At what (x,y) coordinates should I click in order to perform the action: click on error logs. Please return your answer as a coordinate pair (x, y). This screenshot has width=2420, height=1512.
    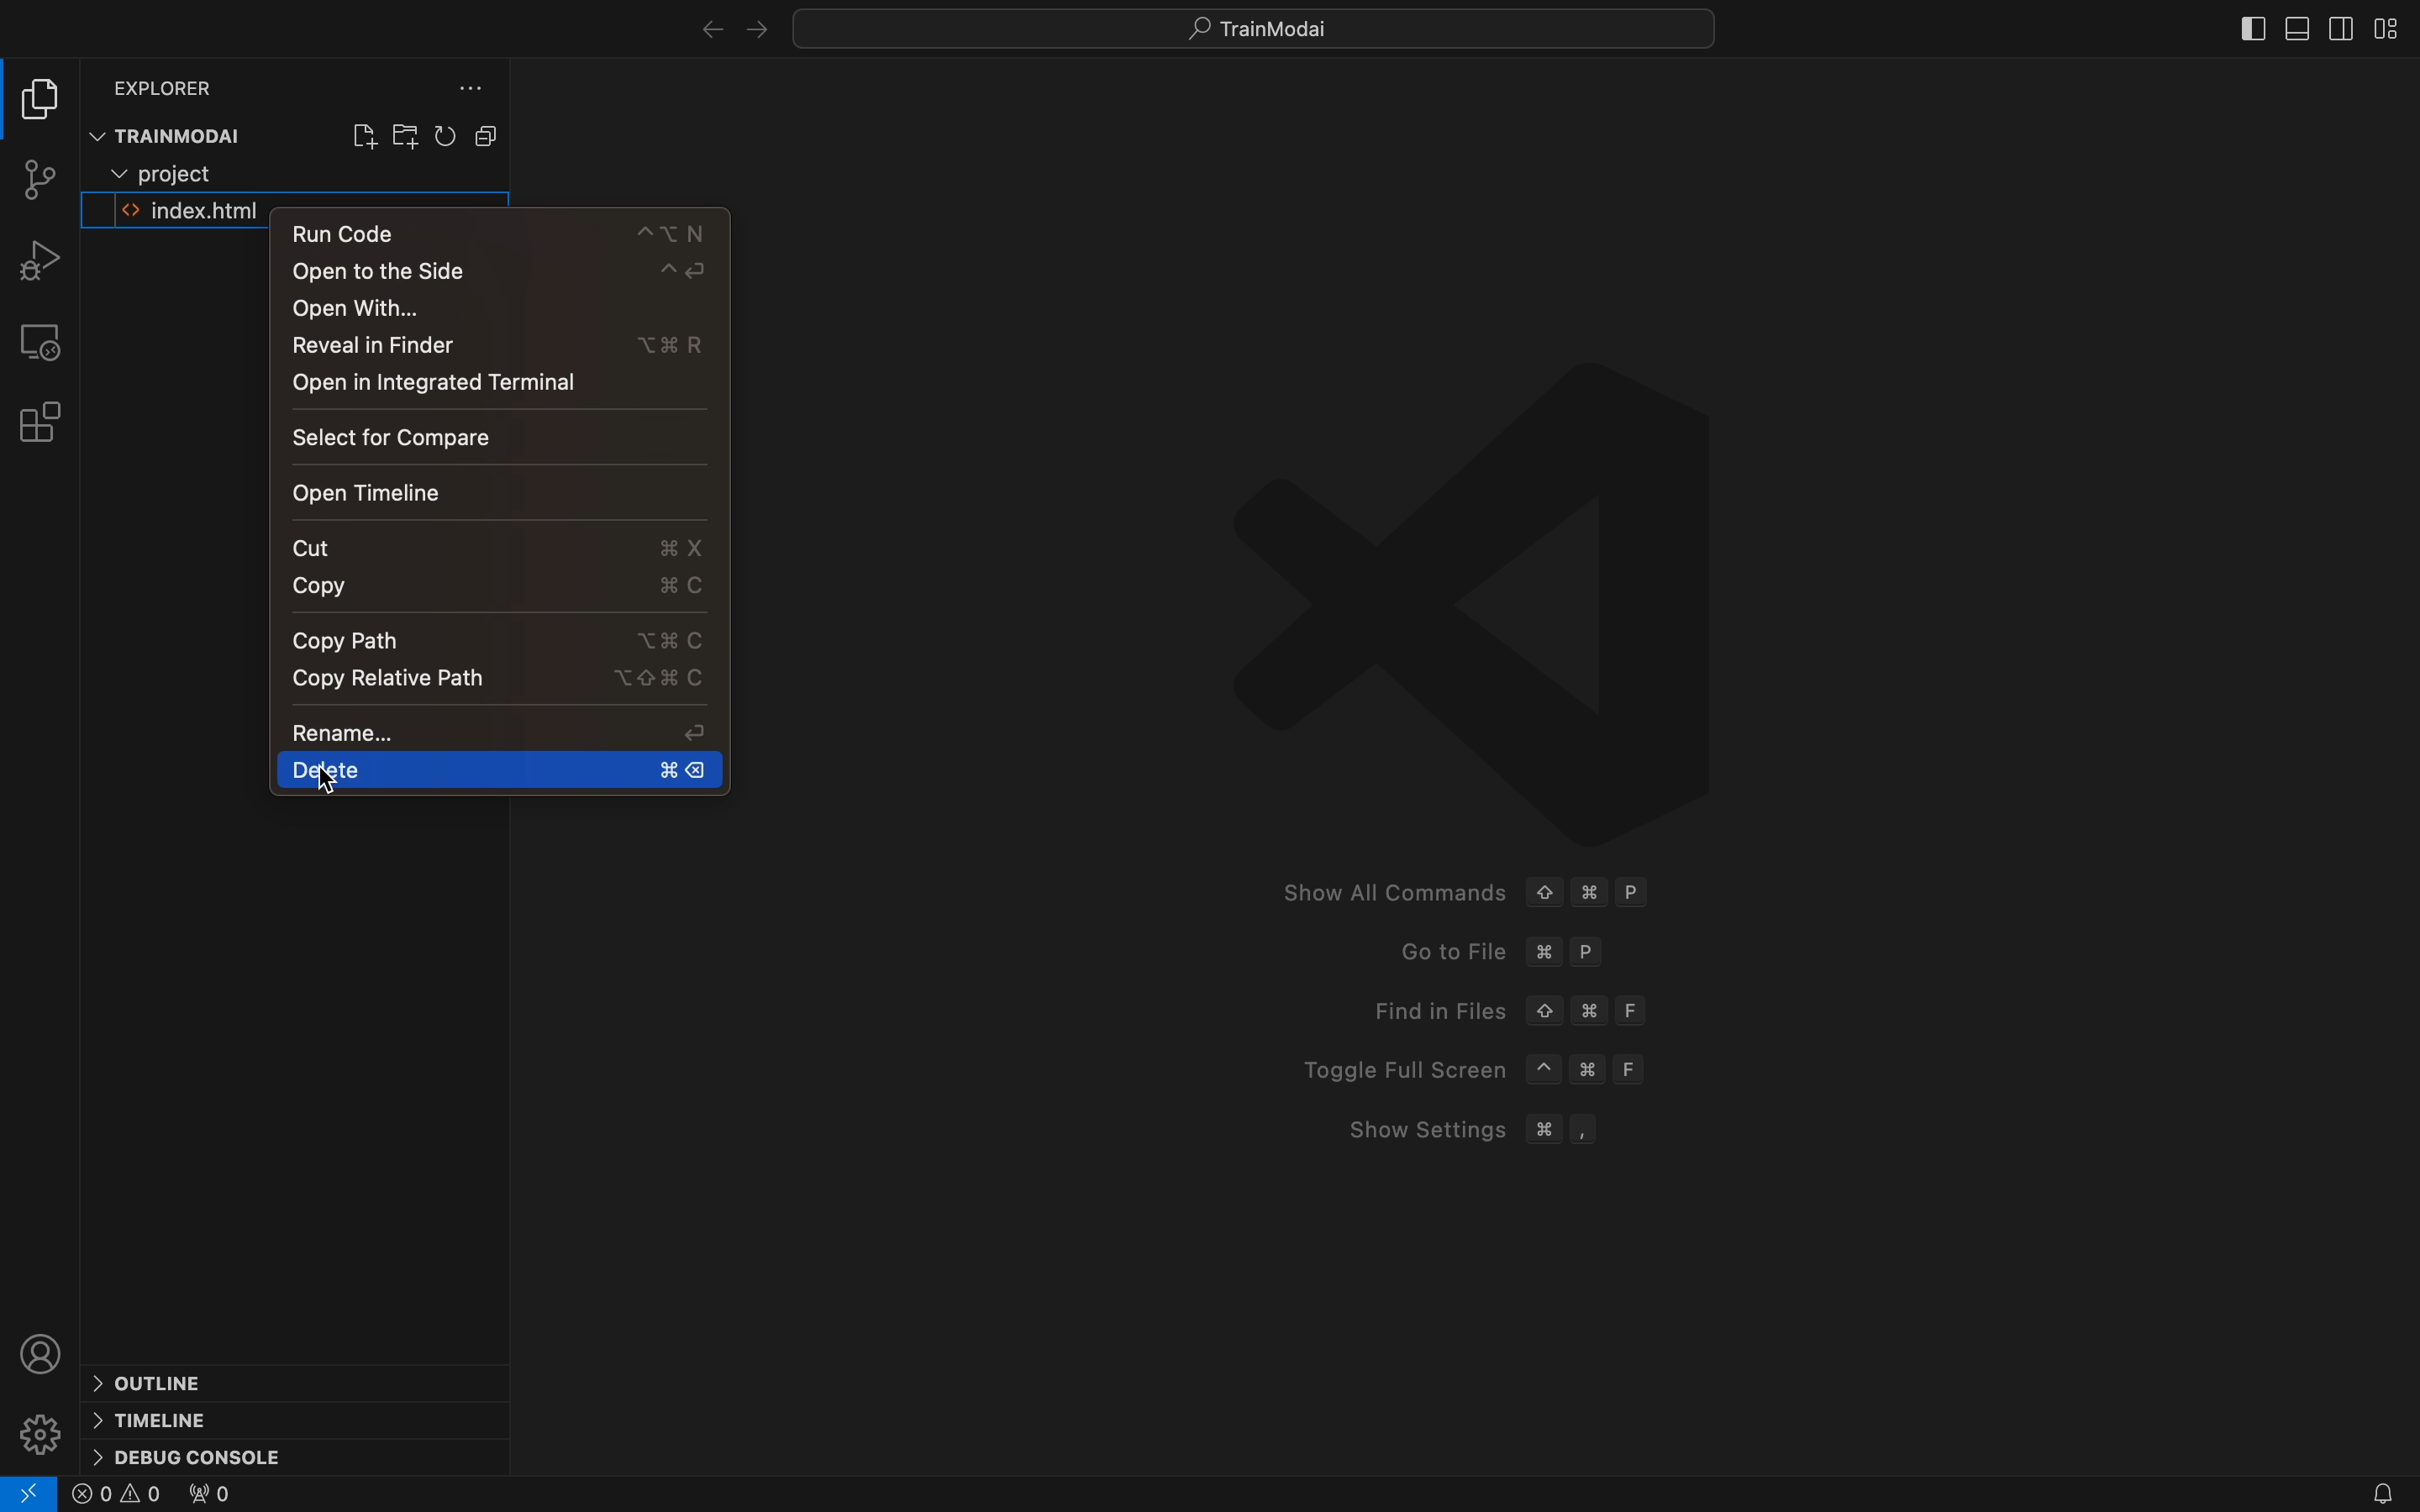
    Looking at the image, I should click on (30, 1494).